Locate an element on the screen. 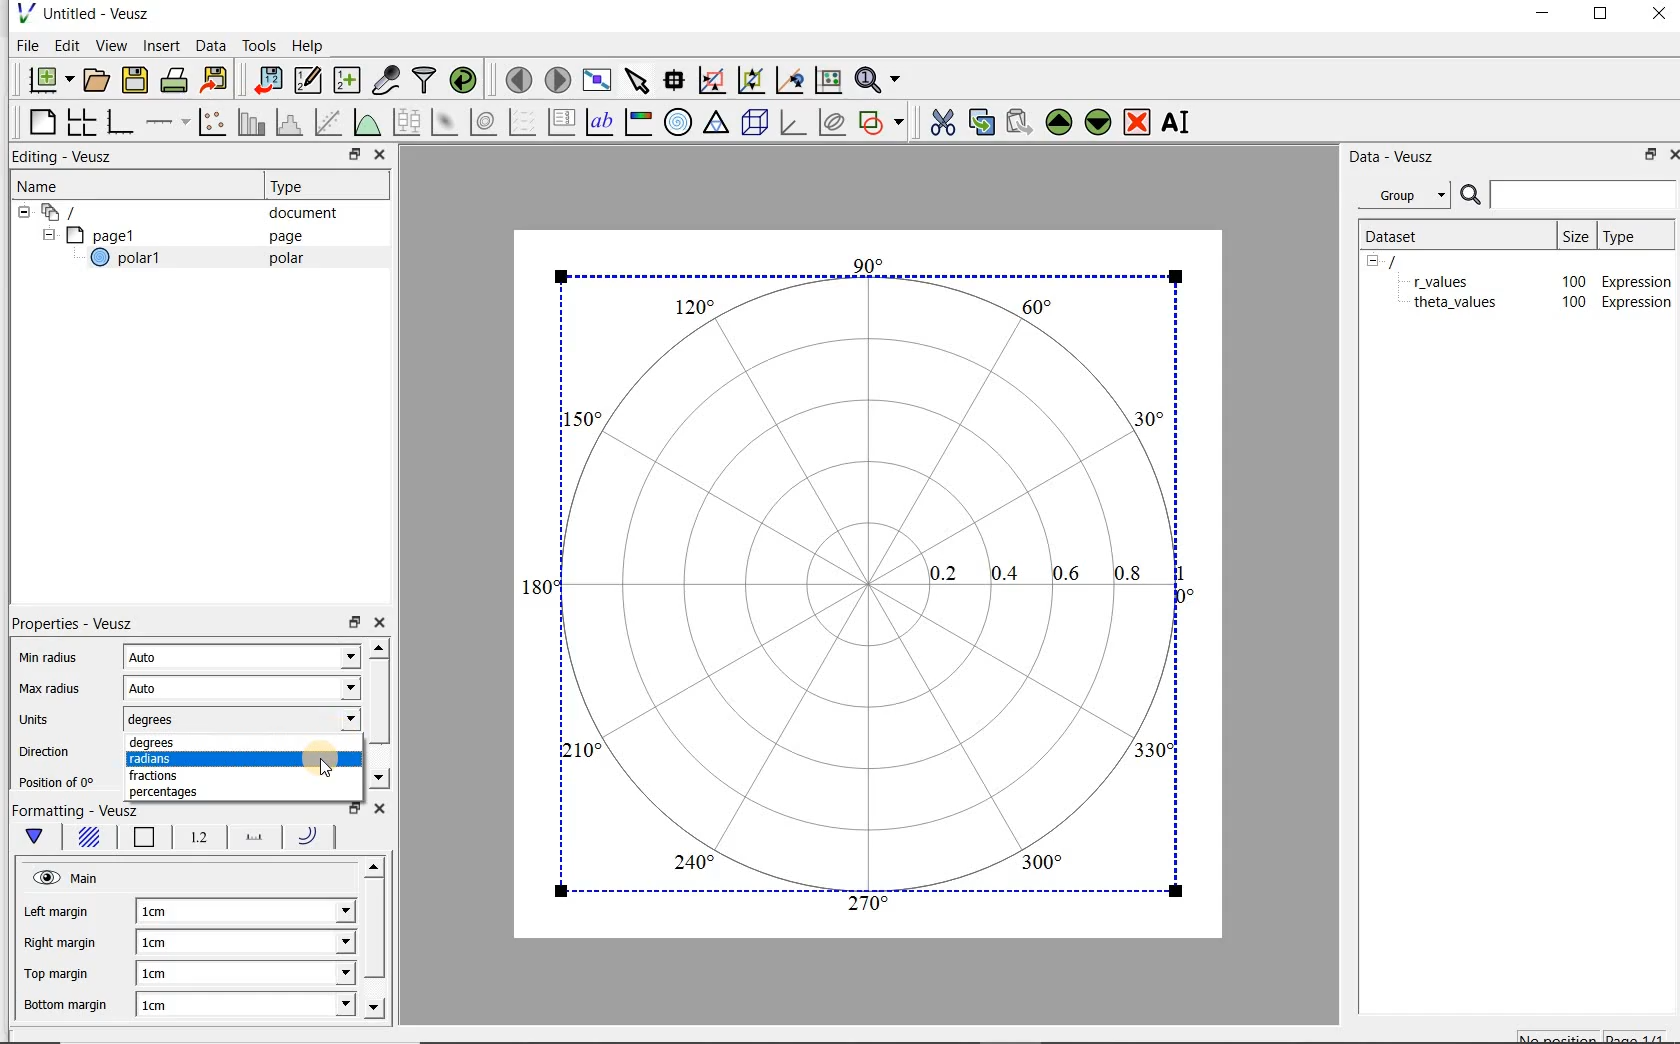 The height and width of the screenshot is (1044, 1680). Auto is located at coordinates (164, 688).